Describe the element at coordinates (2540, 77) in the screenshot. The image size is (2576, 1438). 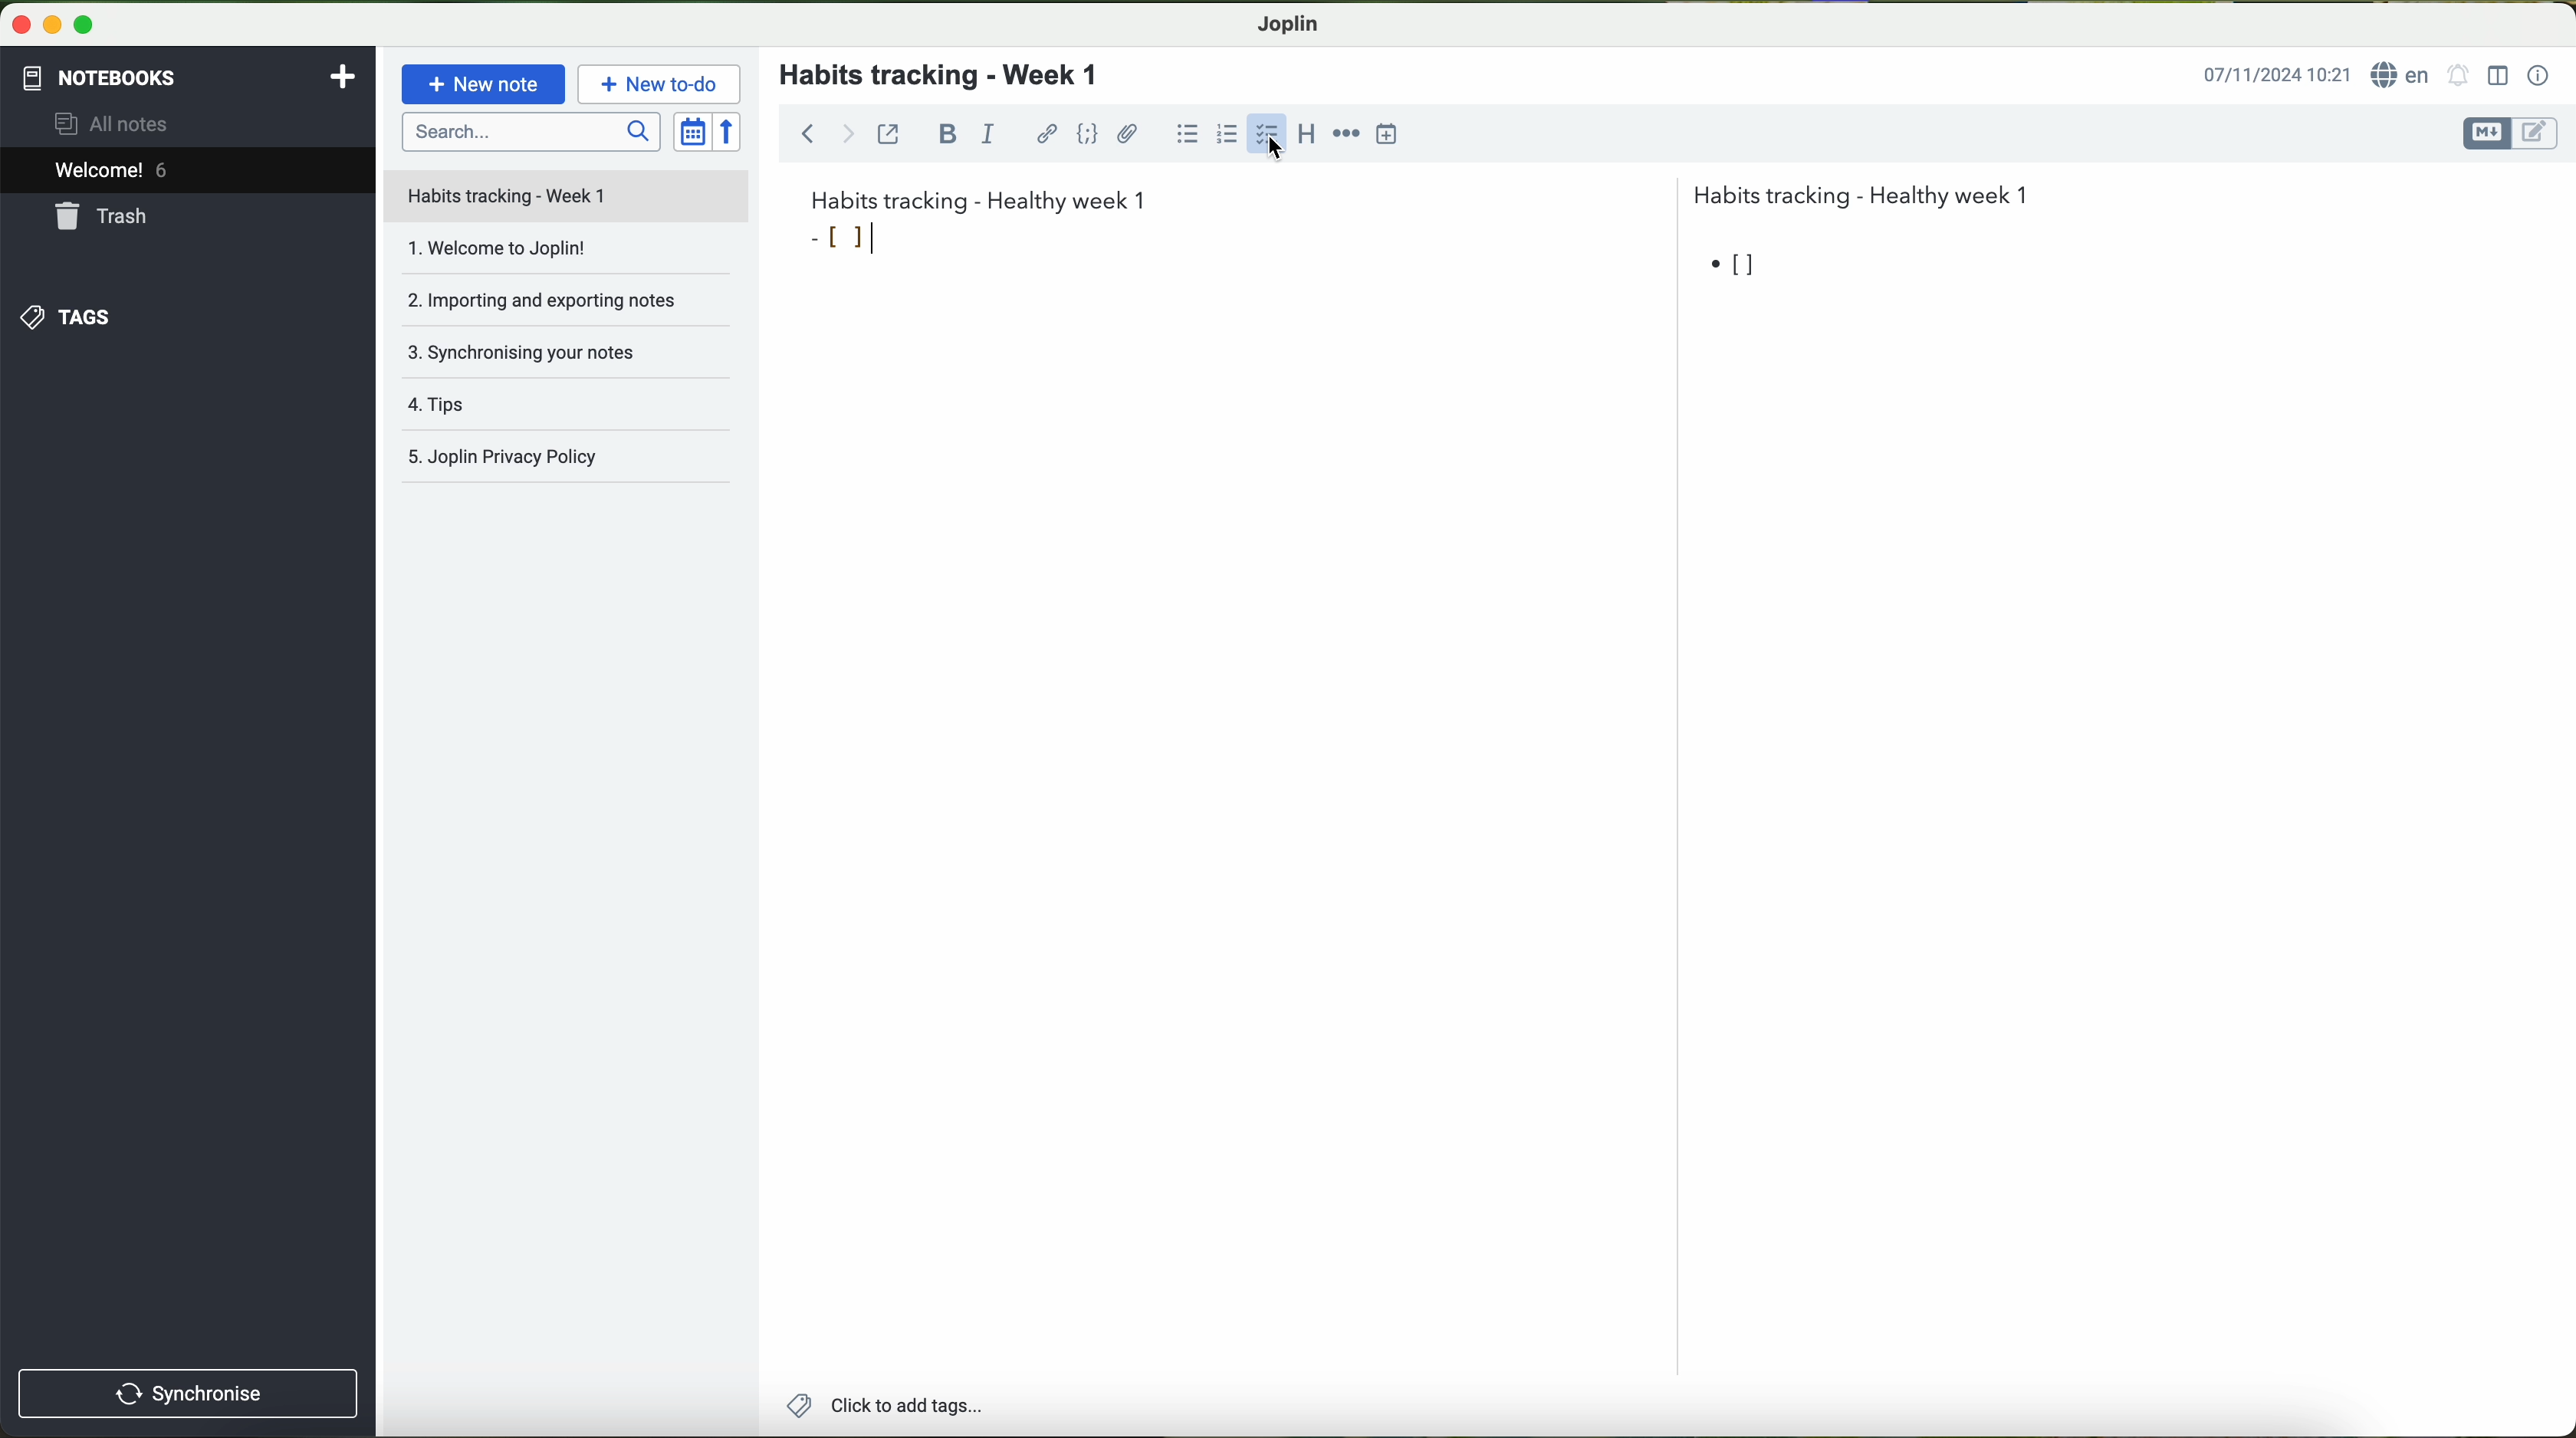
I see `note properties` at that location.